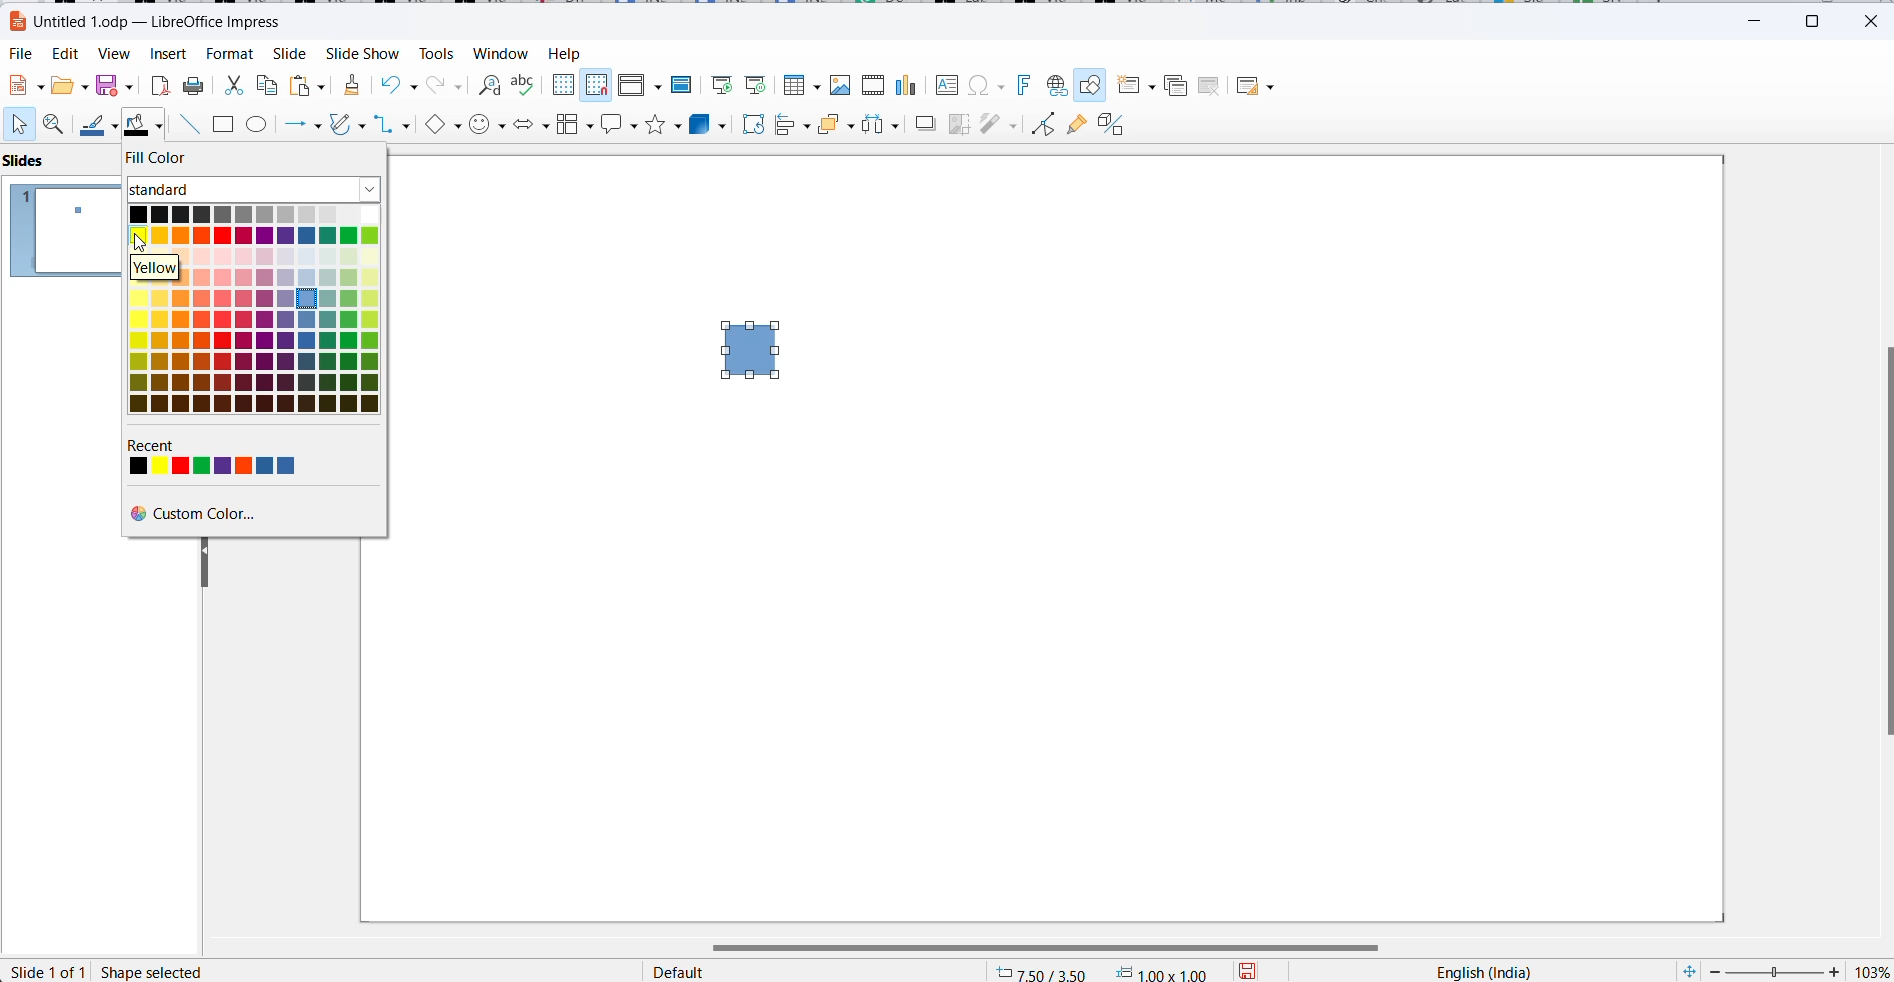  Describe the element at coordinates (723, 83) in the screenshot. I see `Start from first slide` at that location.